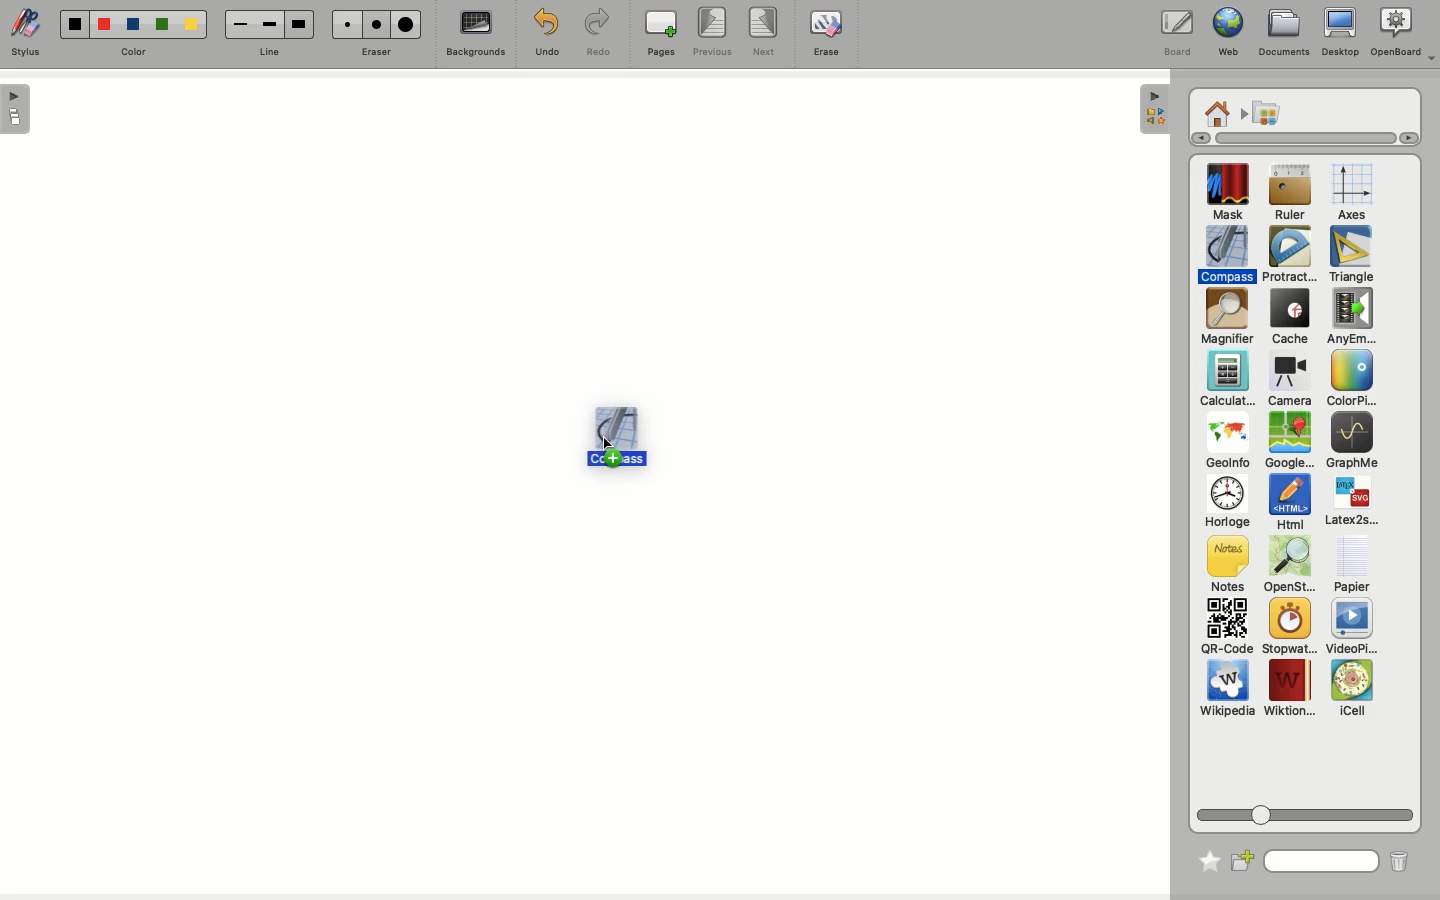  I want to click on Magnifier, so click(1226, 317).